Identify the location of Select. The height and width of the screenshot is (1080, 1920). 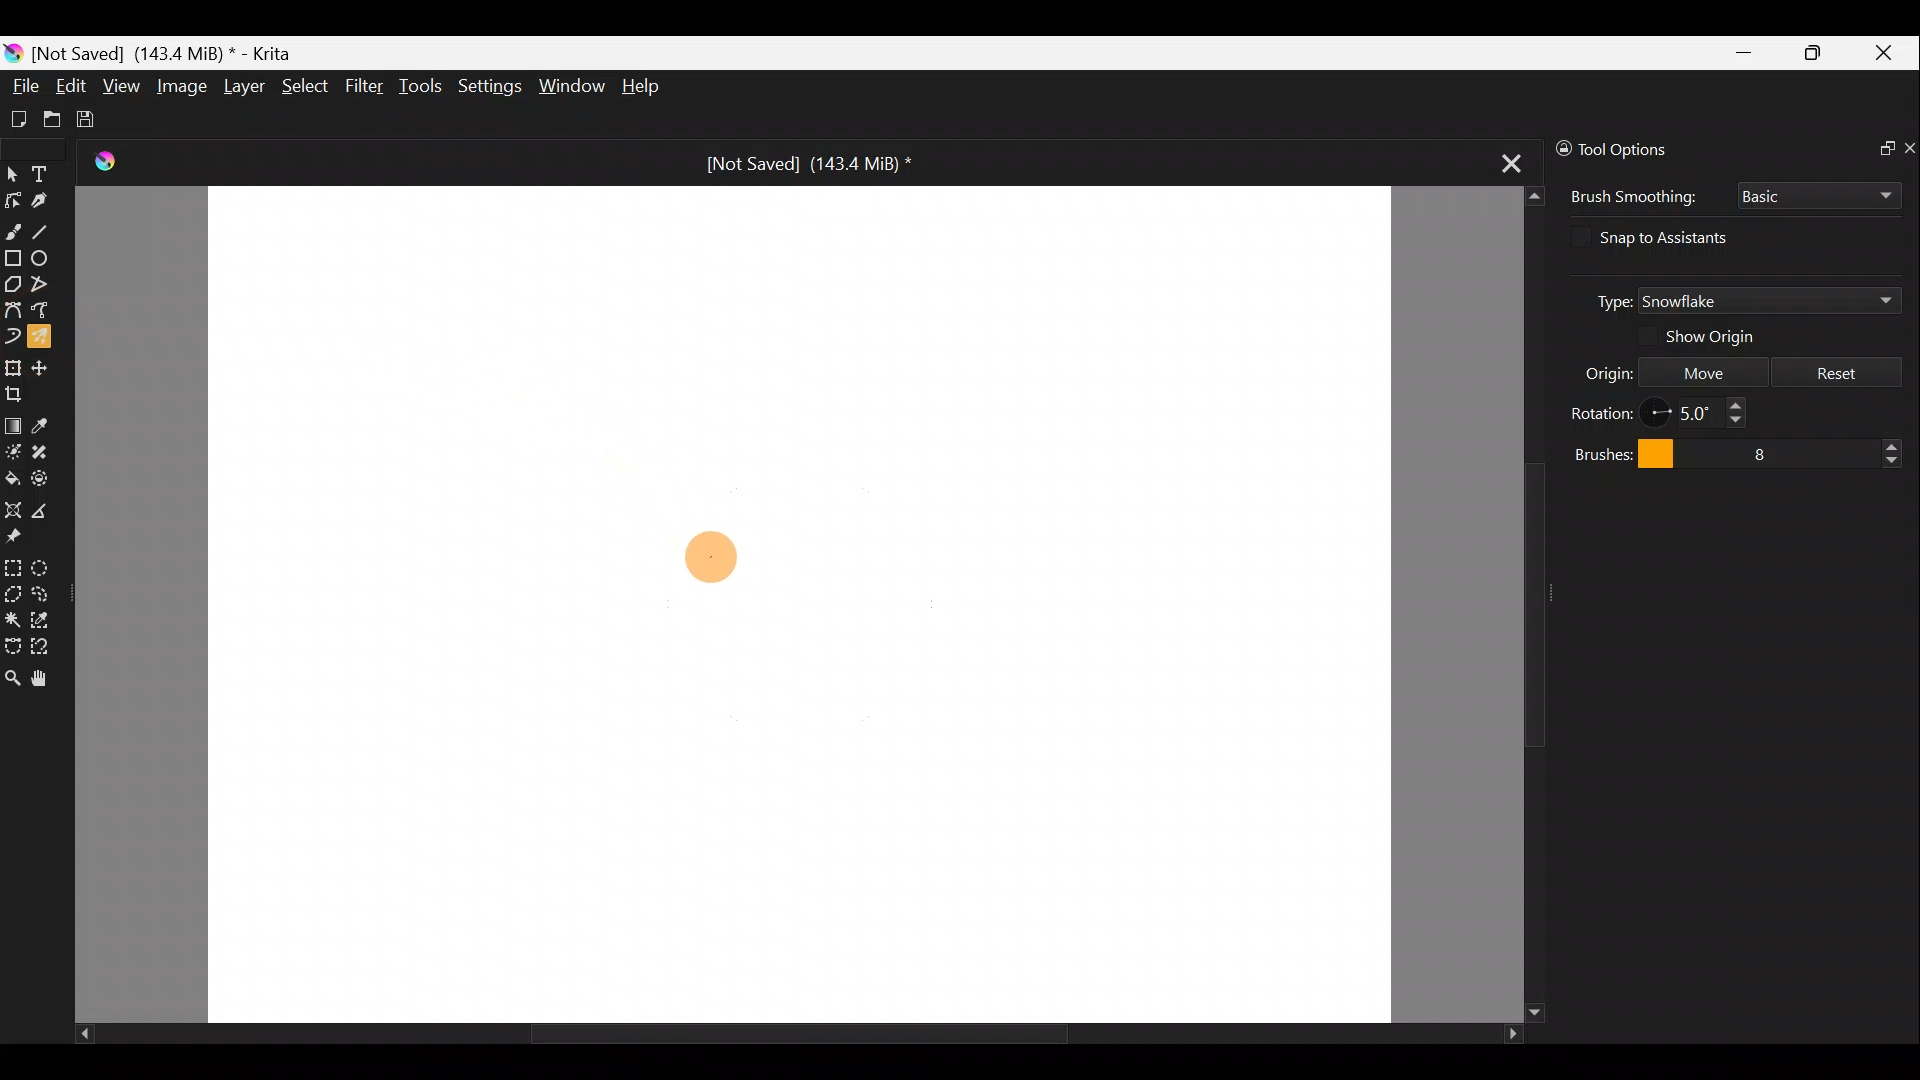
(306, 86).